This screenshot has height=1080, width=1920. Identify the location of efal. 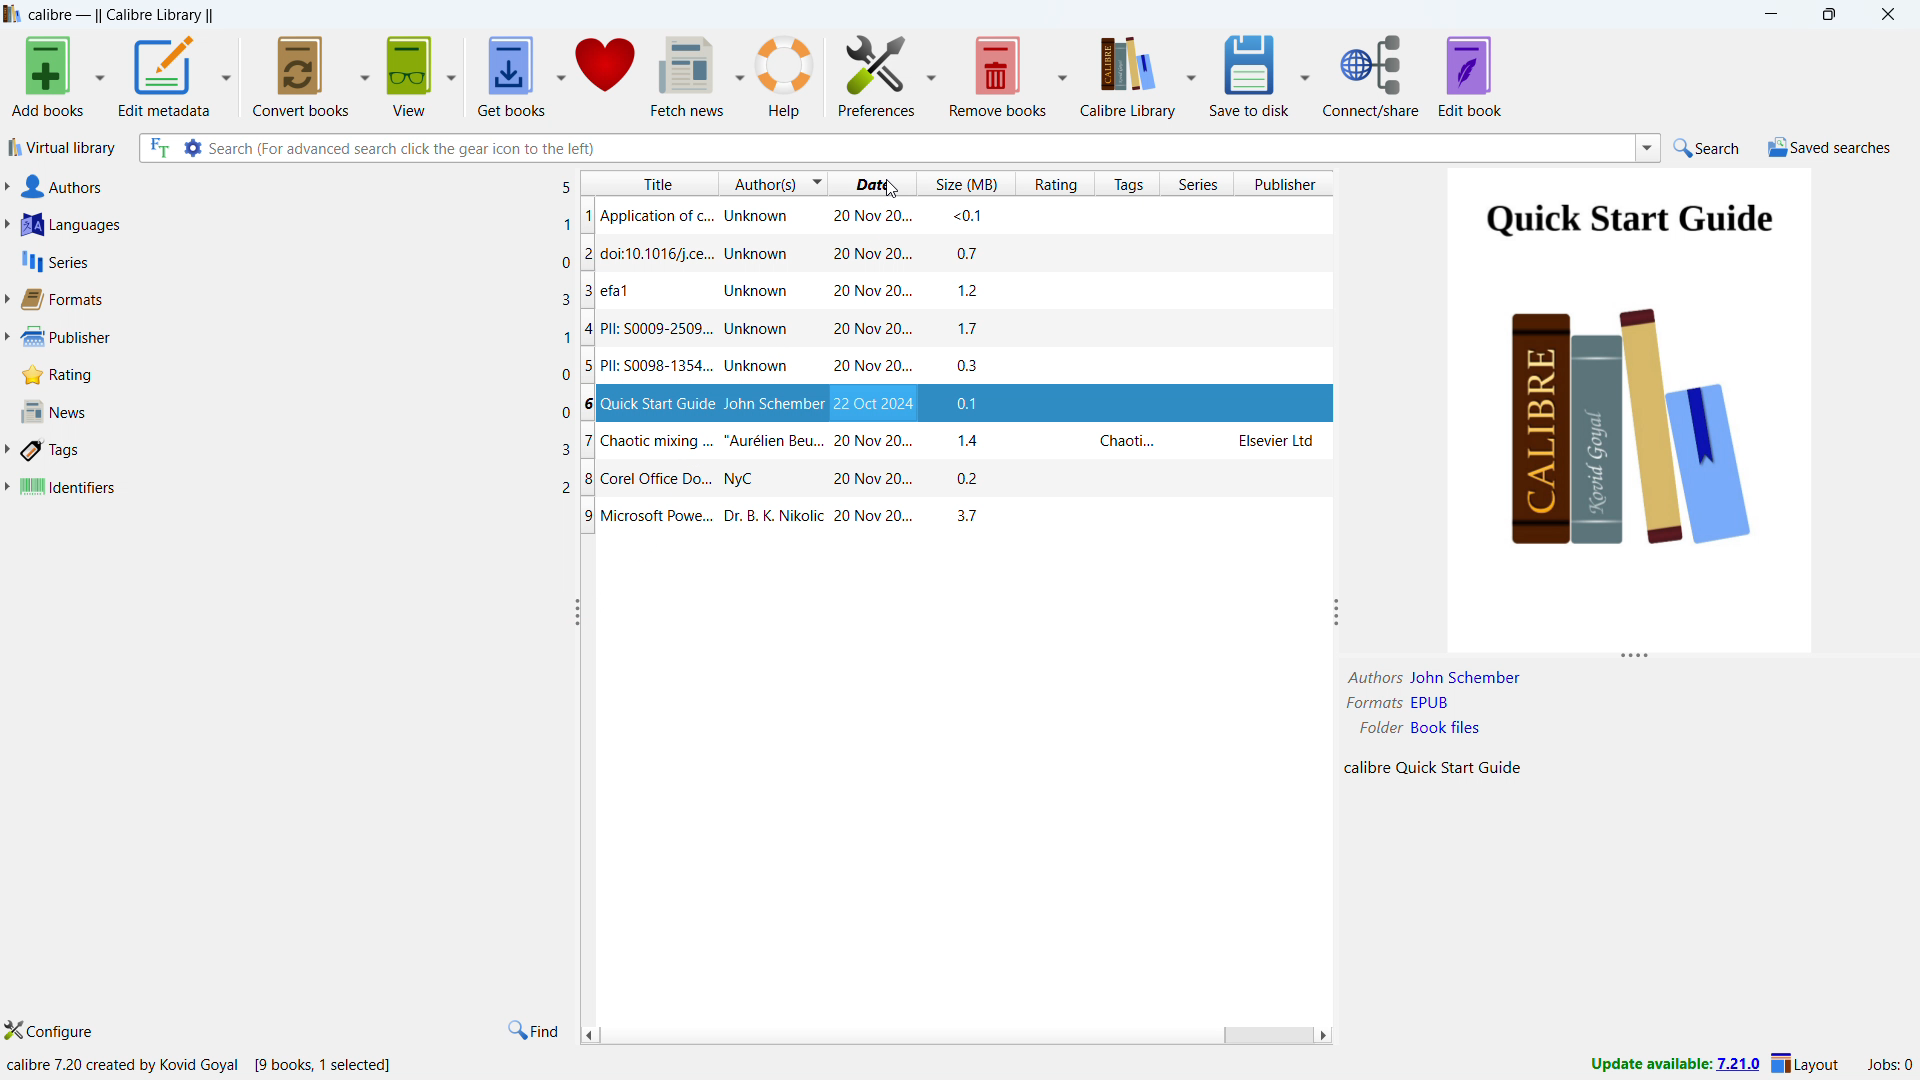
(632, 292).